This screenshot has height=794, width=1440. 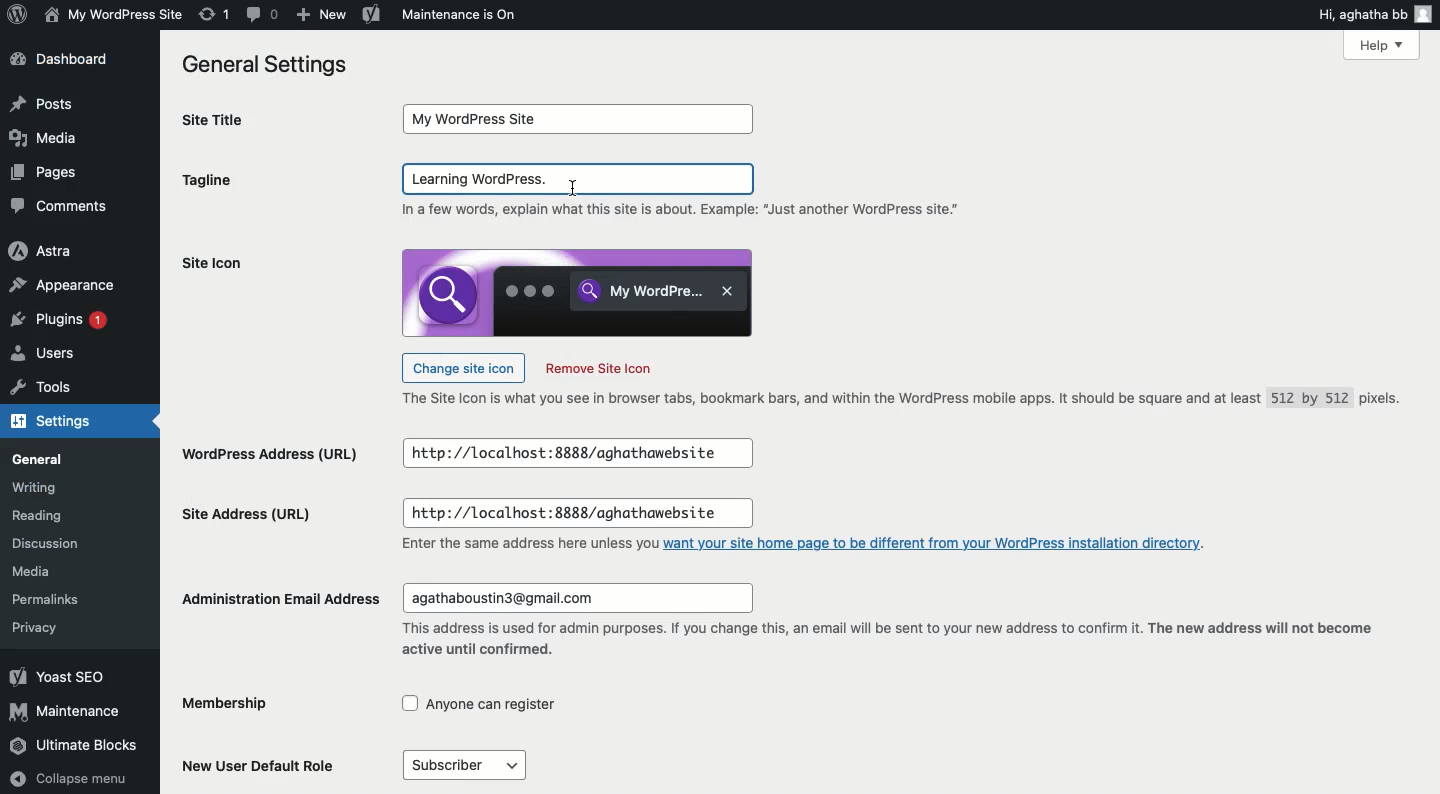 I want to click on Text, so click(x=909, y=400).